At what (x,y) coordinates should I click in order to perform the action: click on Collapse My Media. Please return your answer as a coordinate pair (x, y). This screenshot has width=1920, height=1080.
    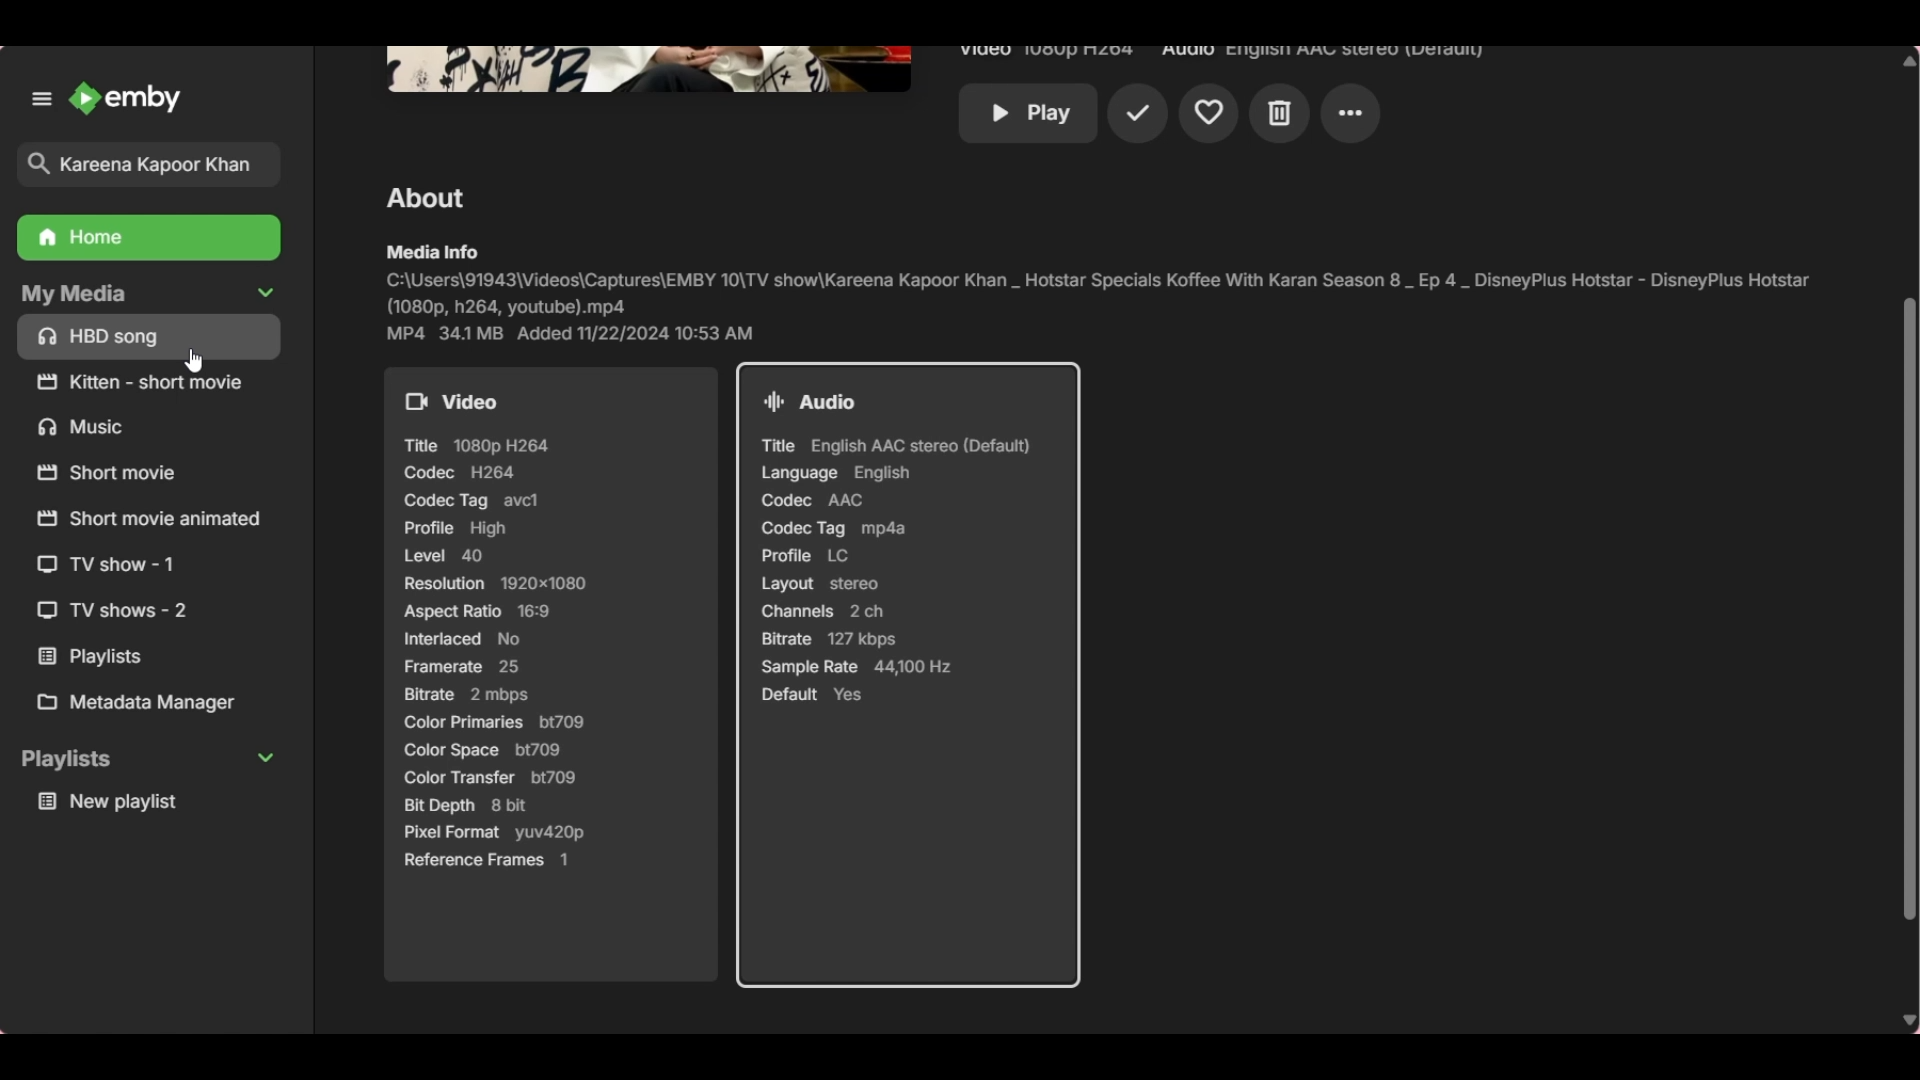
    Looking at the image, I should click on (149, 295).